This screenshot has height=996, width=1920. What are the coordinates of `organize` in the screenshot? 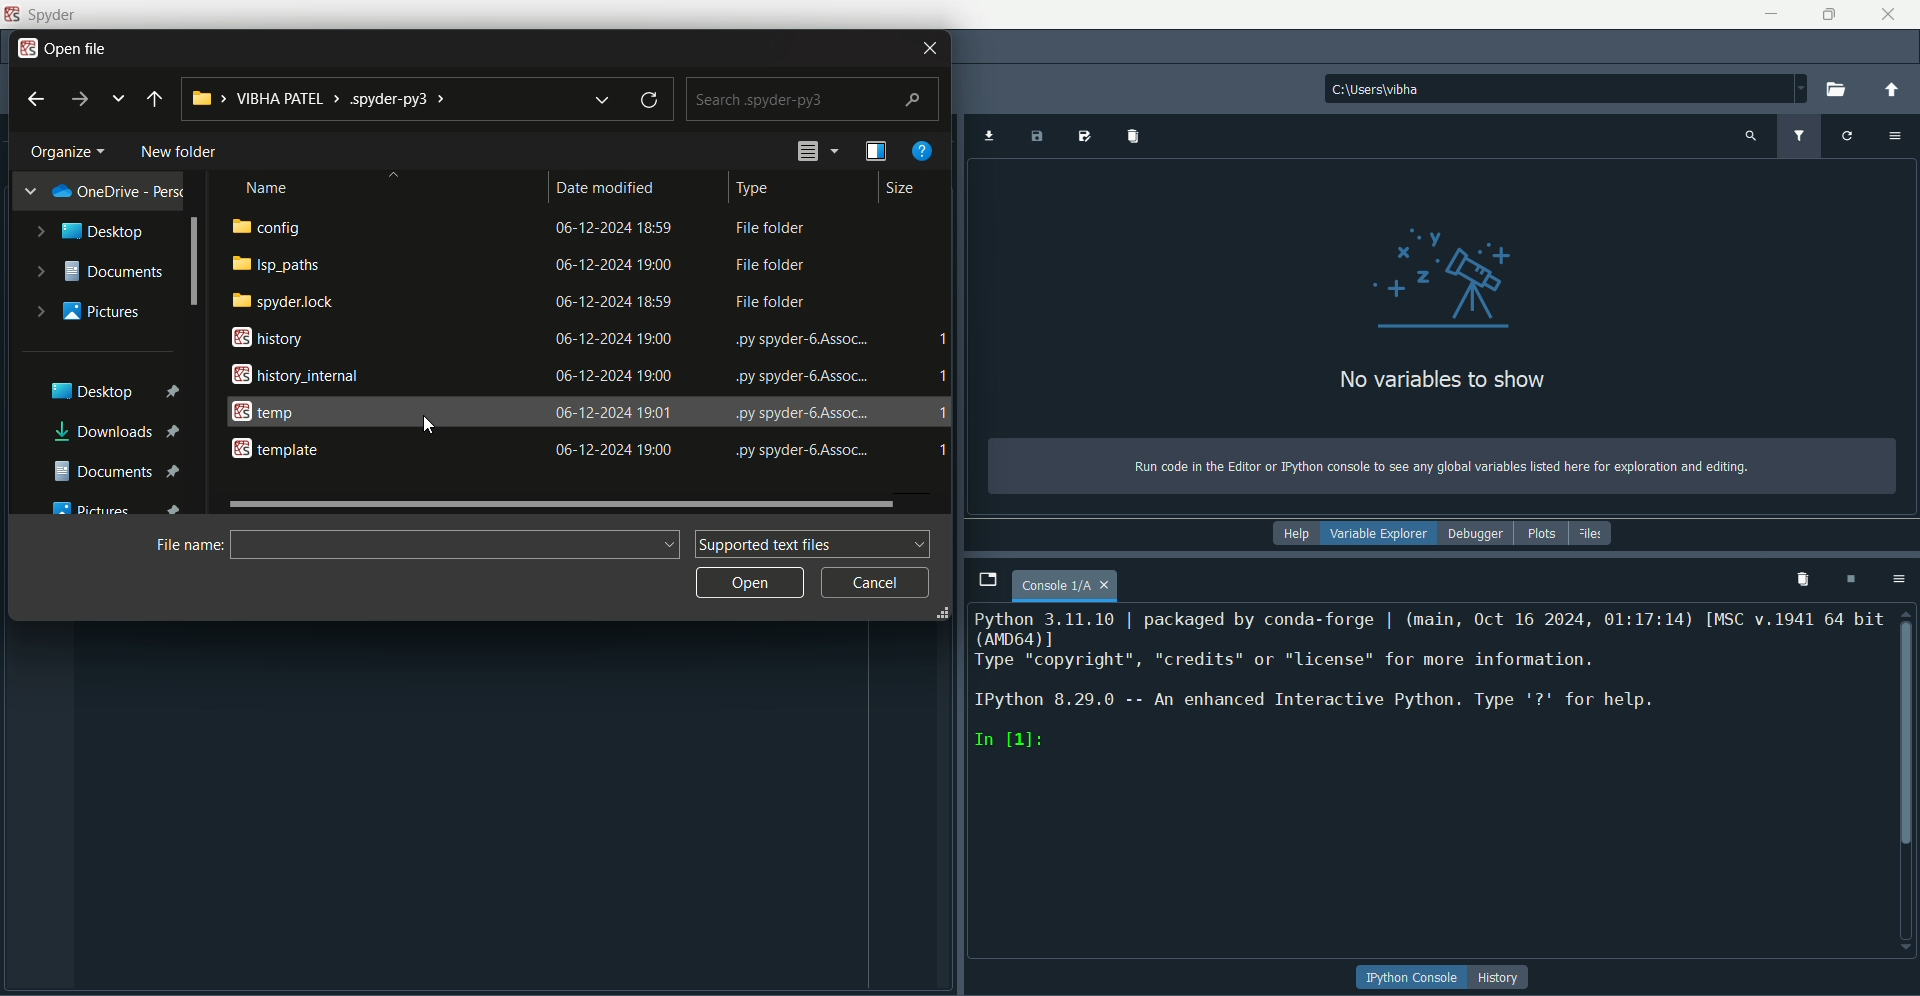 It's located at (71, 150).